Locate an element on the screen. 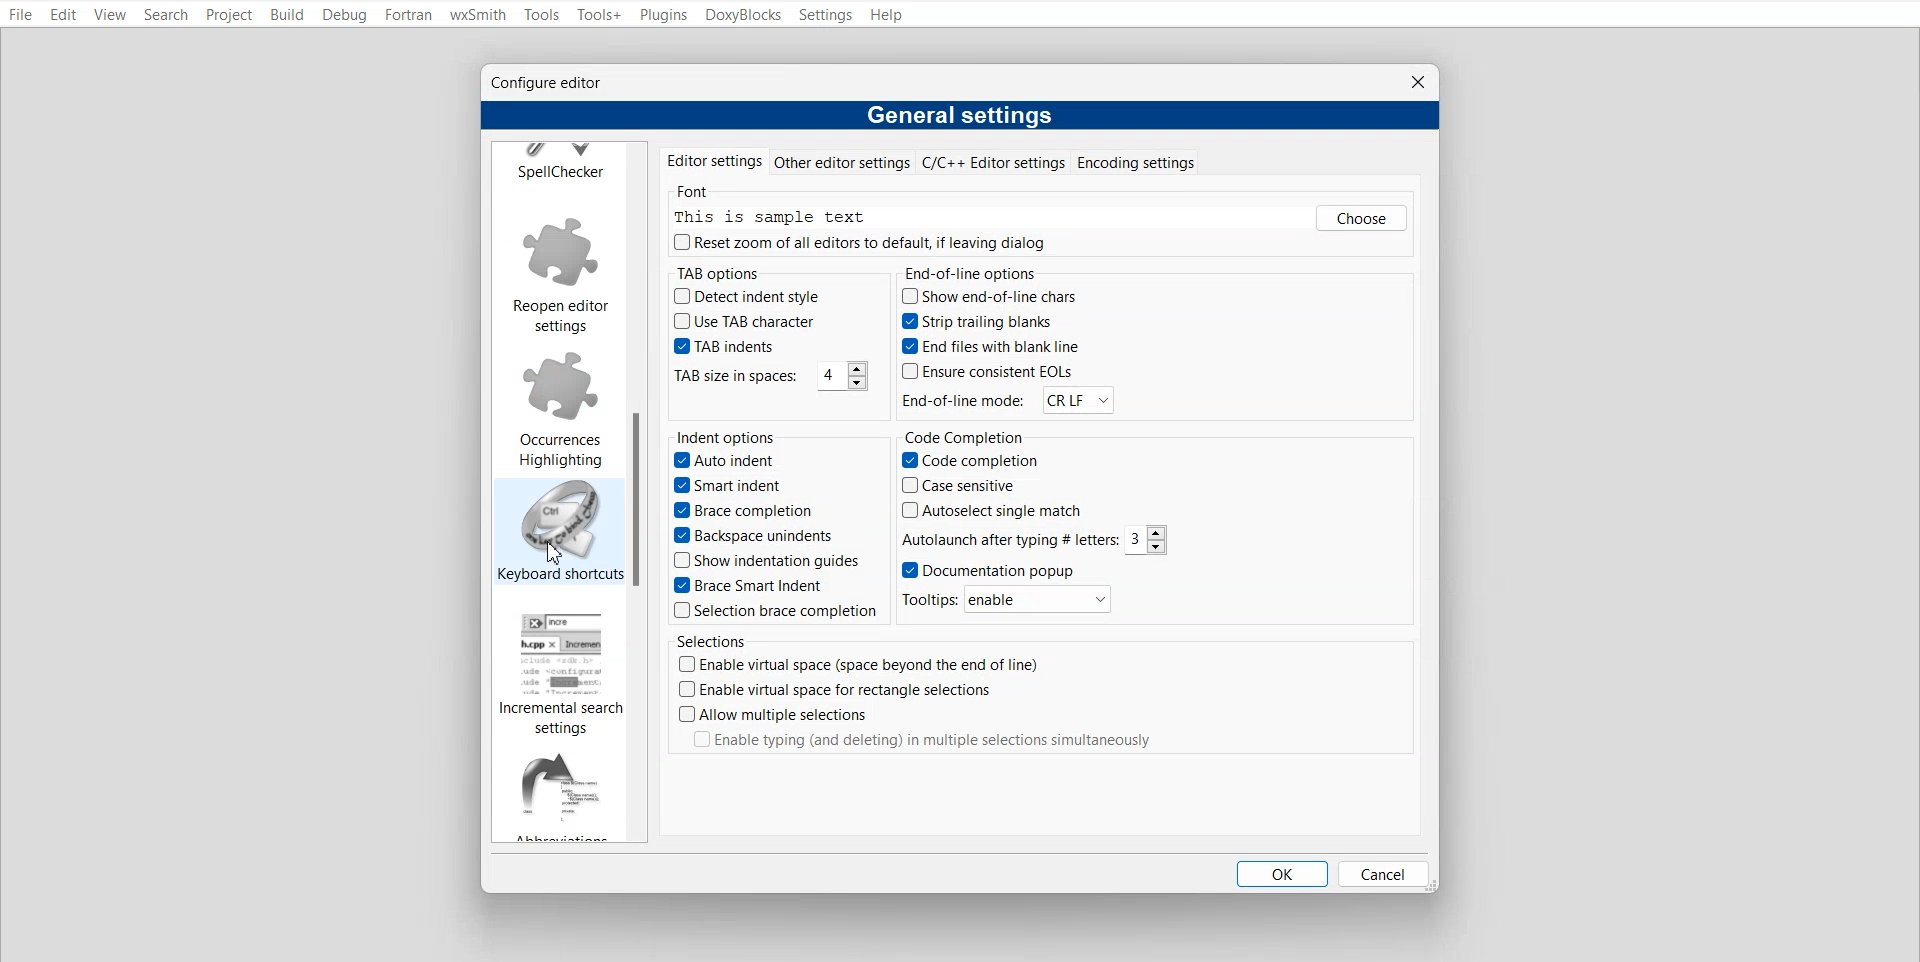 The width and height of the screenshot is (1920, 962). |_| Enable typing (and deleting) in multiple selections simultaneously is located at coordinates (939, 742).